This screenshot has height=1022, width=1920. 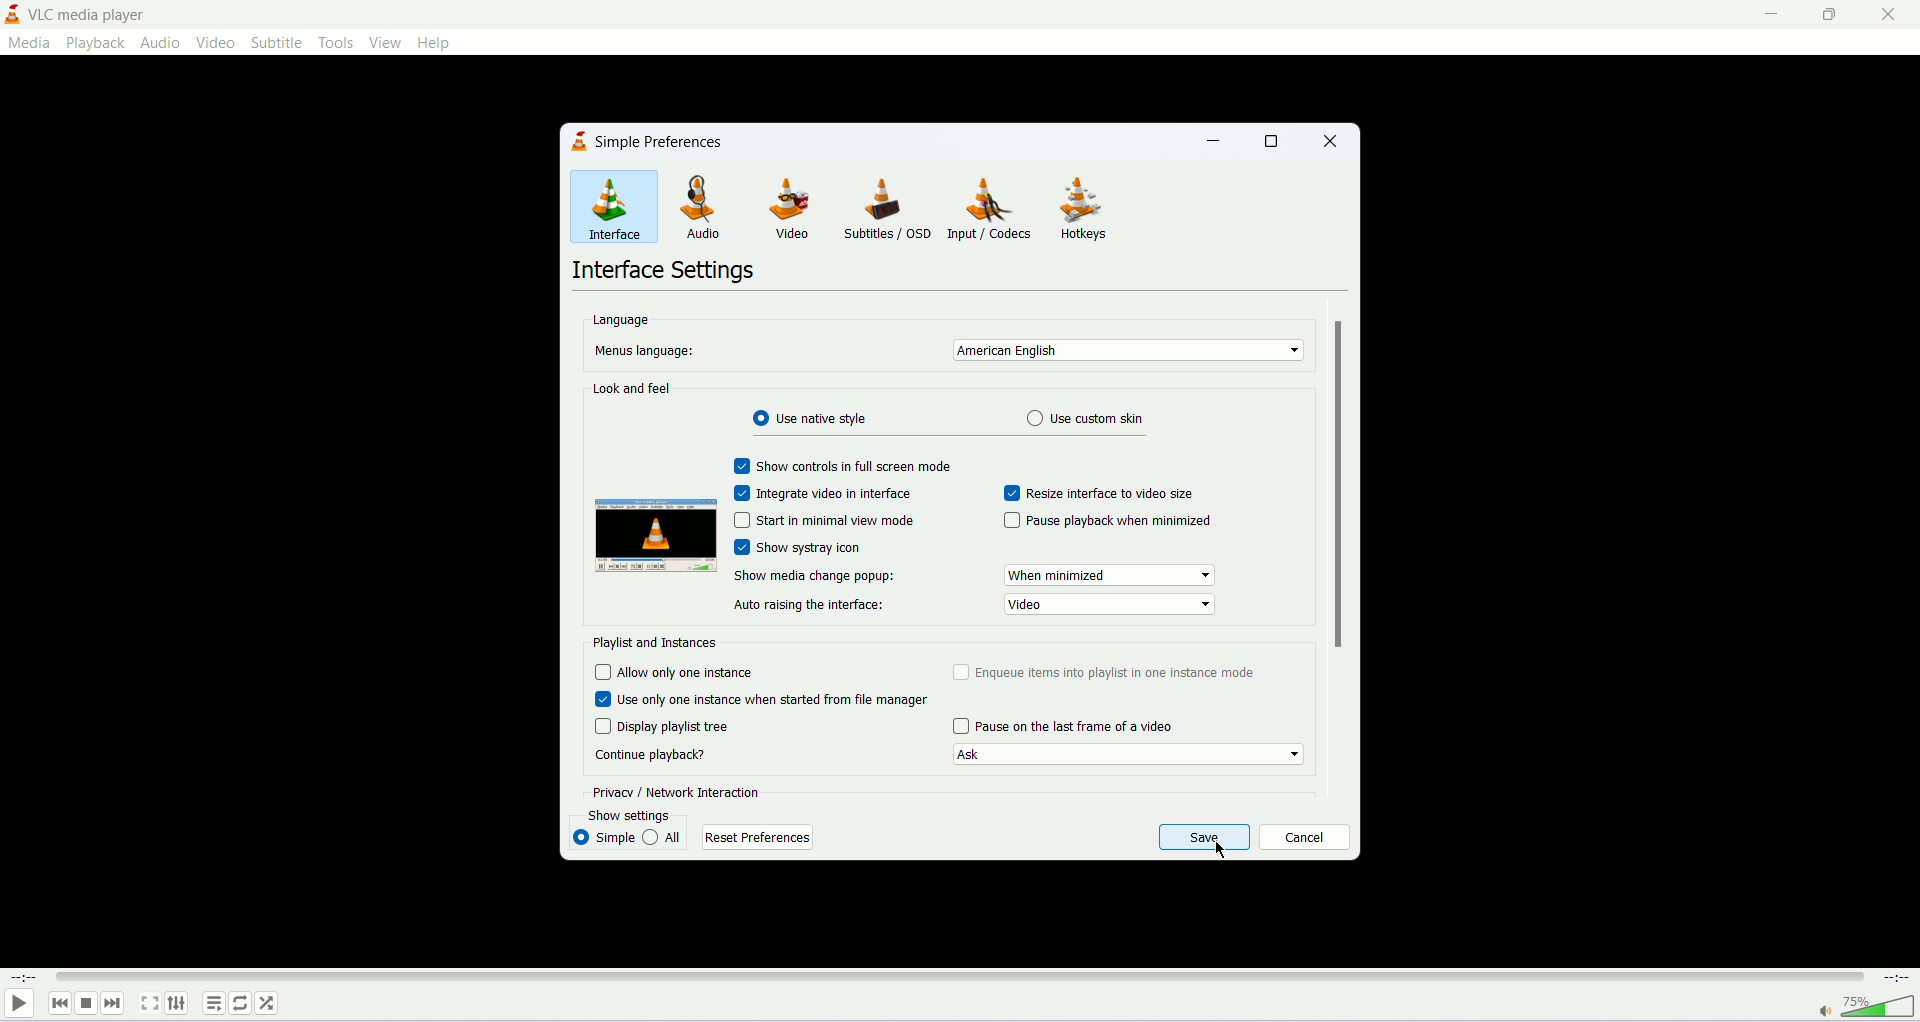 I want to click on hotkeys, so click(x=1087, y=209).